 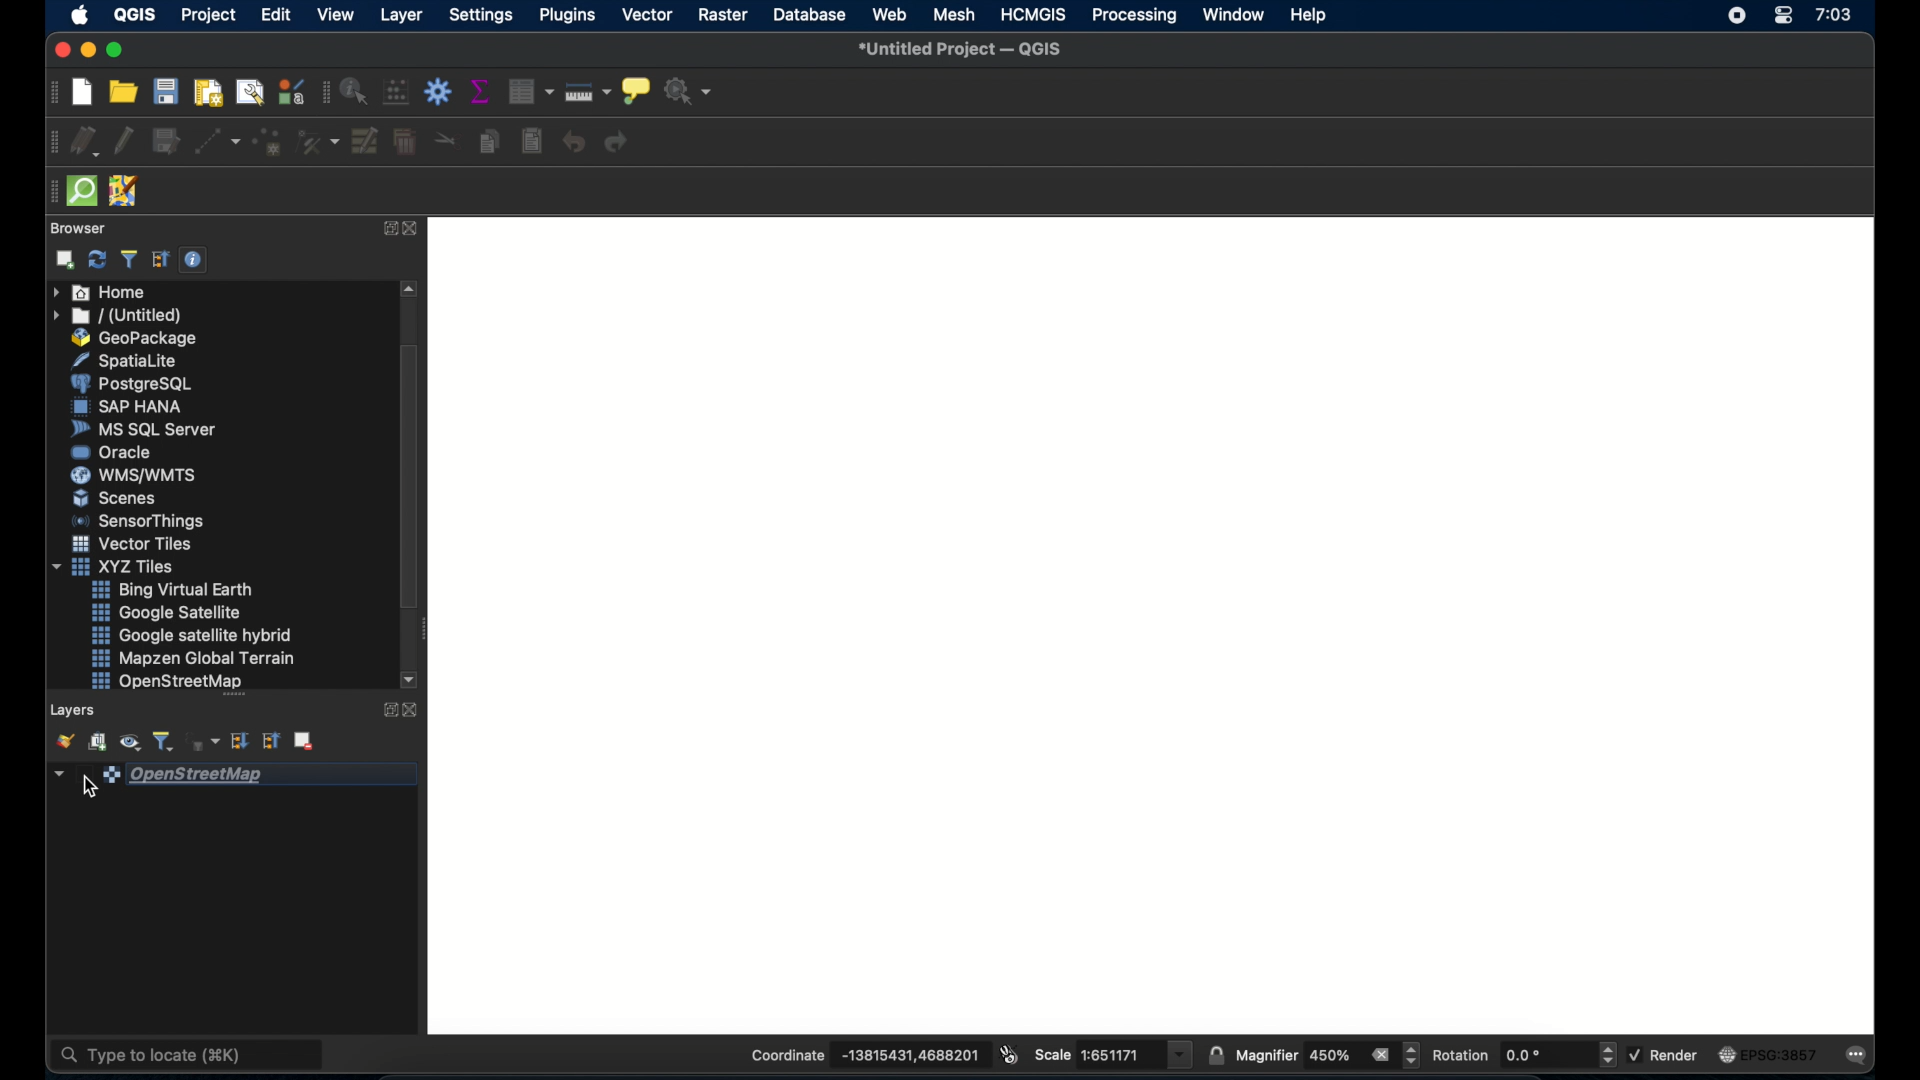 I want to click on save layer. edits, so click(x=165, y=143).